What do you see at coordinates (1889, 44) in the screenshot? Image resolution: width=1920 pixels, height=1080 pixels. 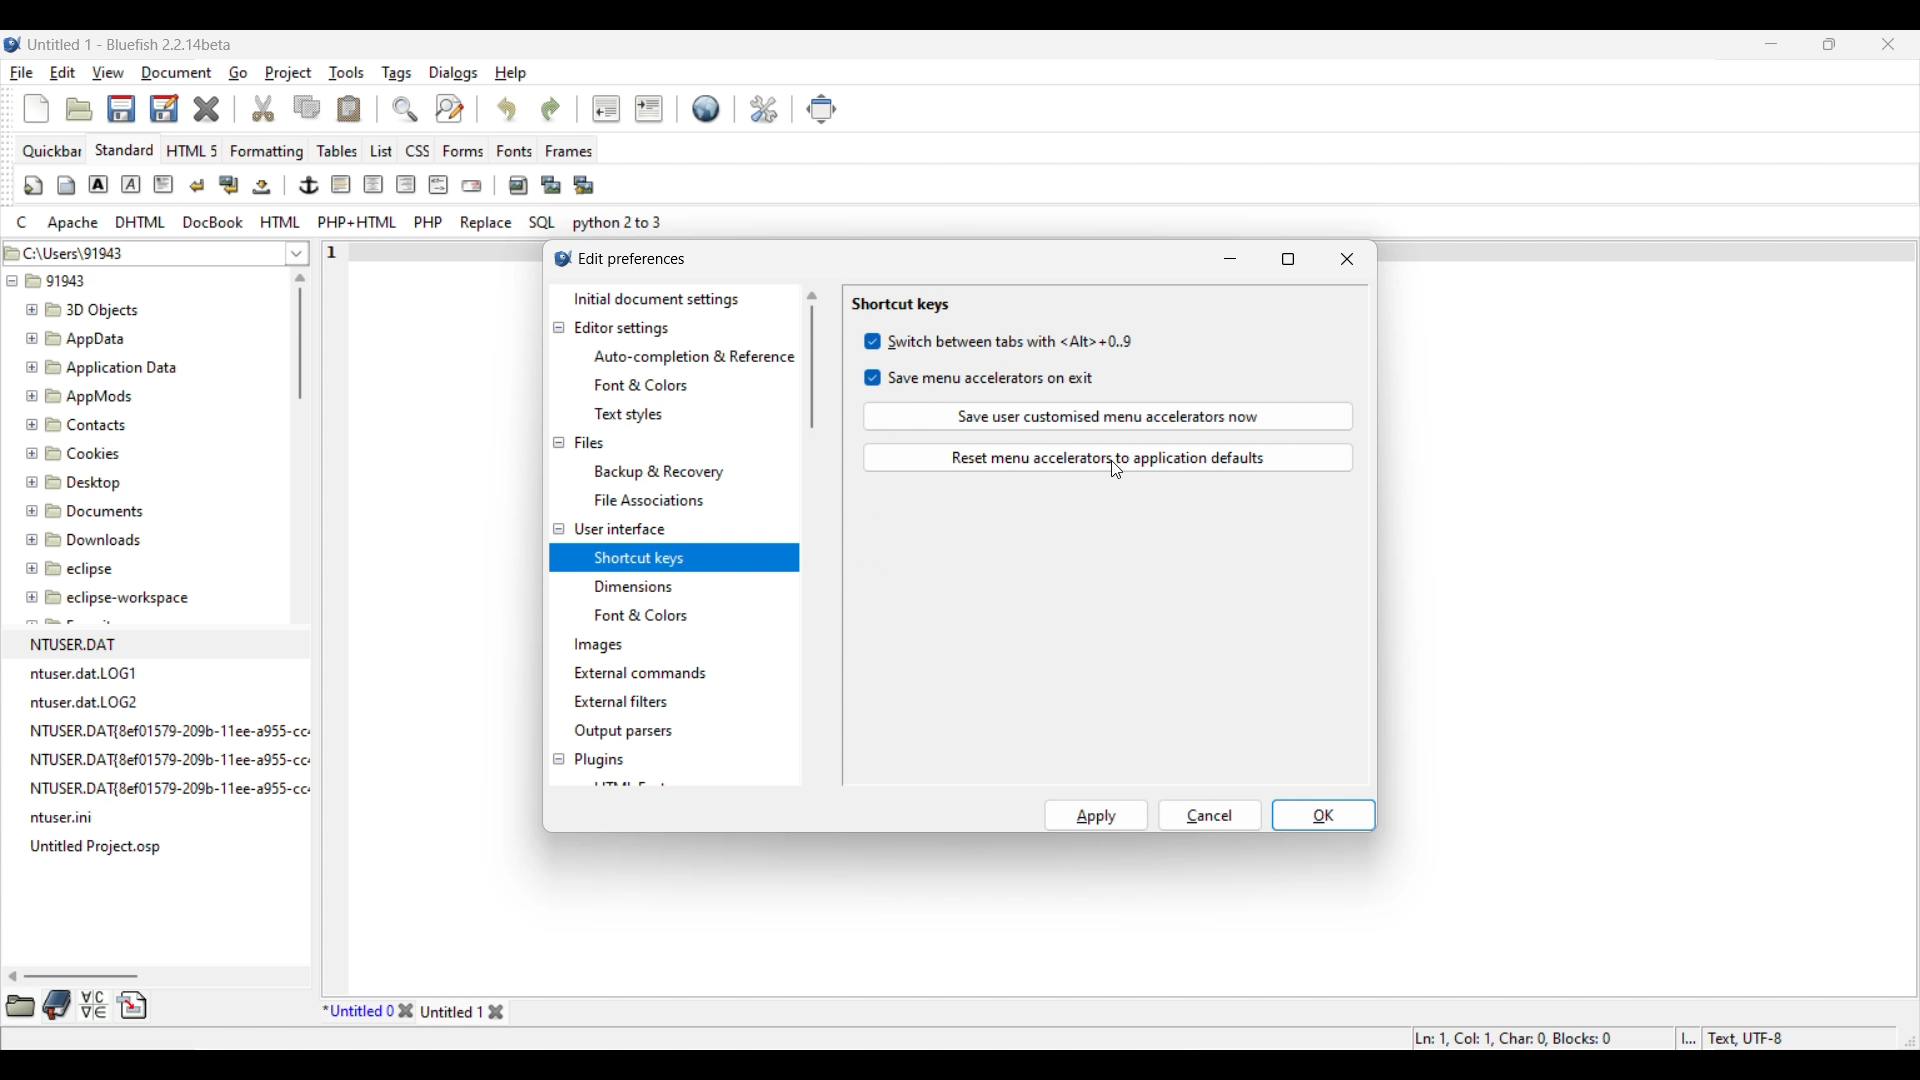 I see `Close interface` at bounding box center [1889, 44].